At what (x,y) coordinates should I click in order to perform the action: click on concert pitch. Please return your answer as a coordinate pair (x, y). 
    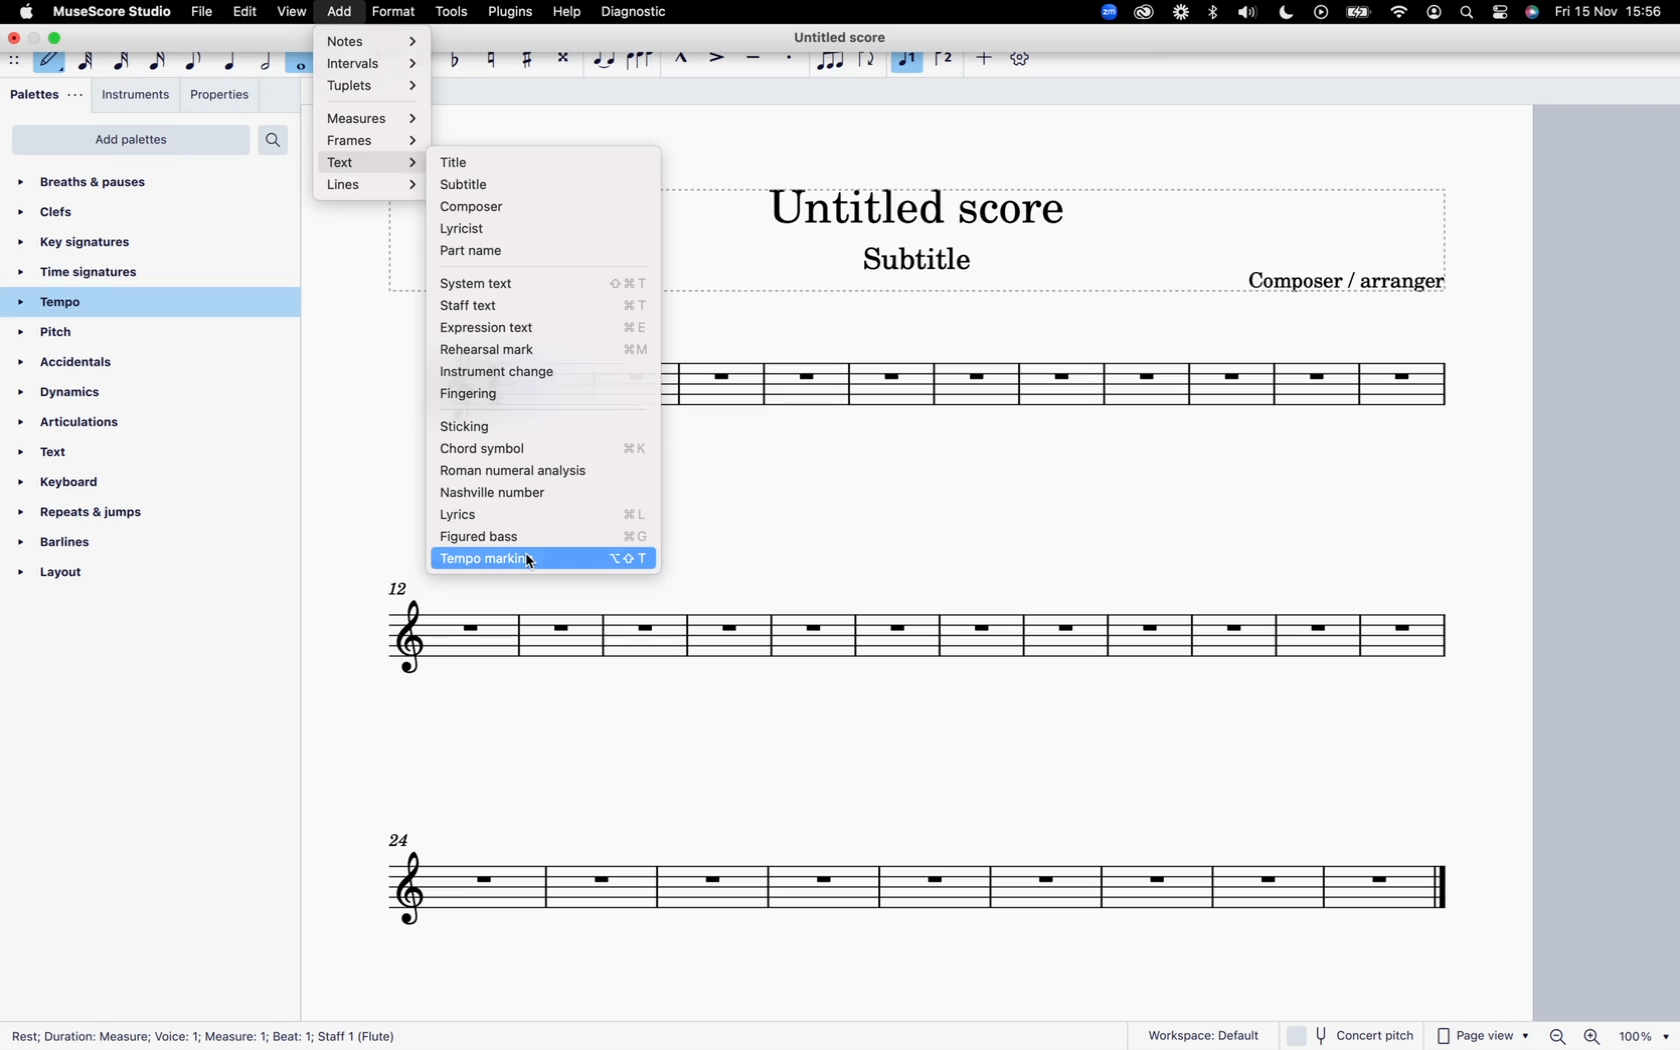
    Looking at the image, I should click on (1355, 1032).